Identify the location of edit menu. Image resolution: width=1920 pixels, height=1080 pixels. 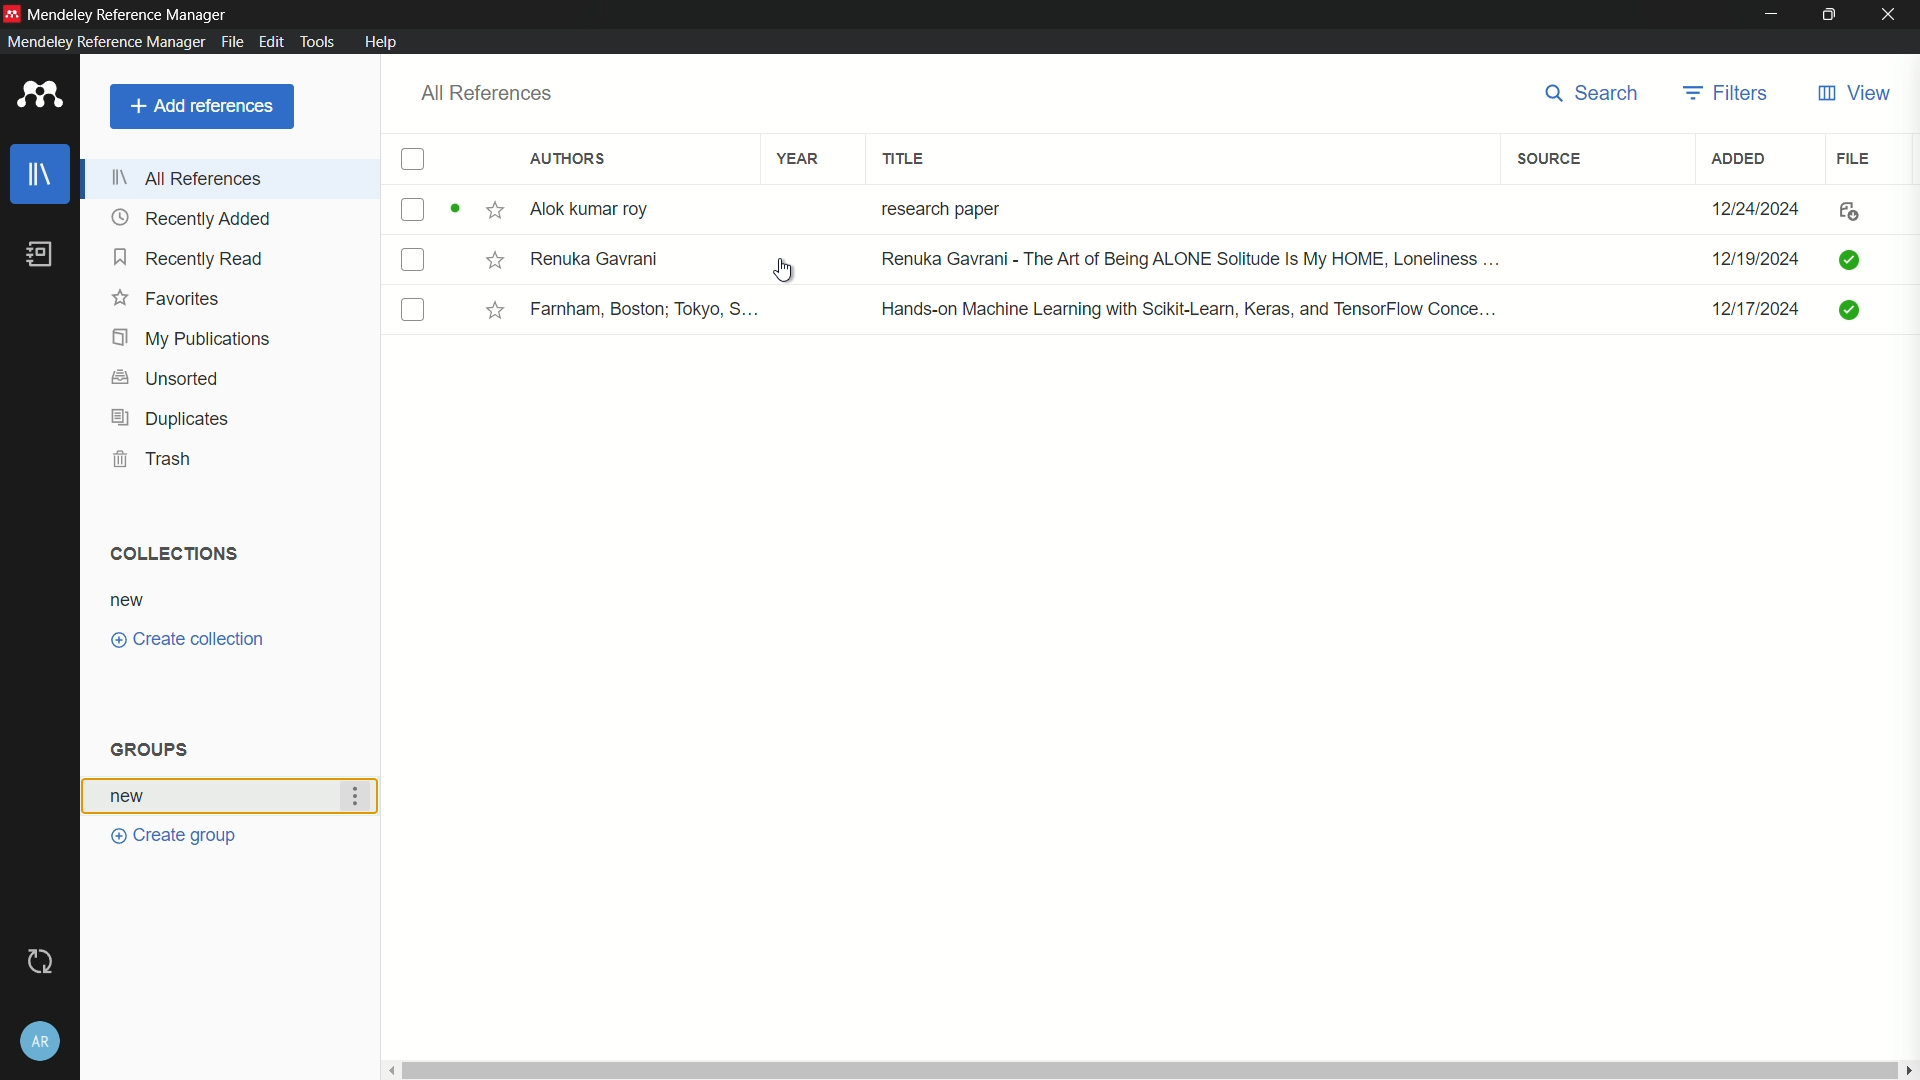
(270, 41).